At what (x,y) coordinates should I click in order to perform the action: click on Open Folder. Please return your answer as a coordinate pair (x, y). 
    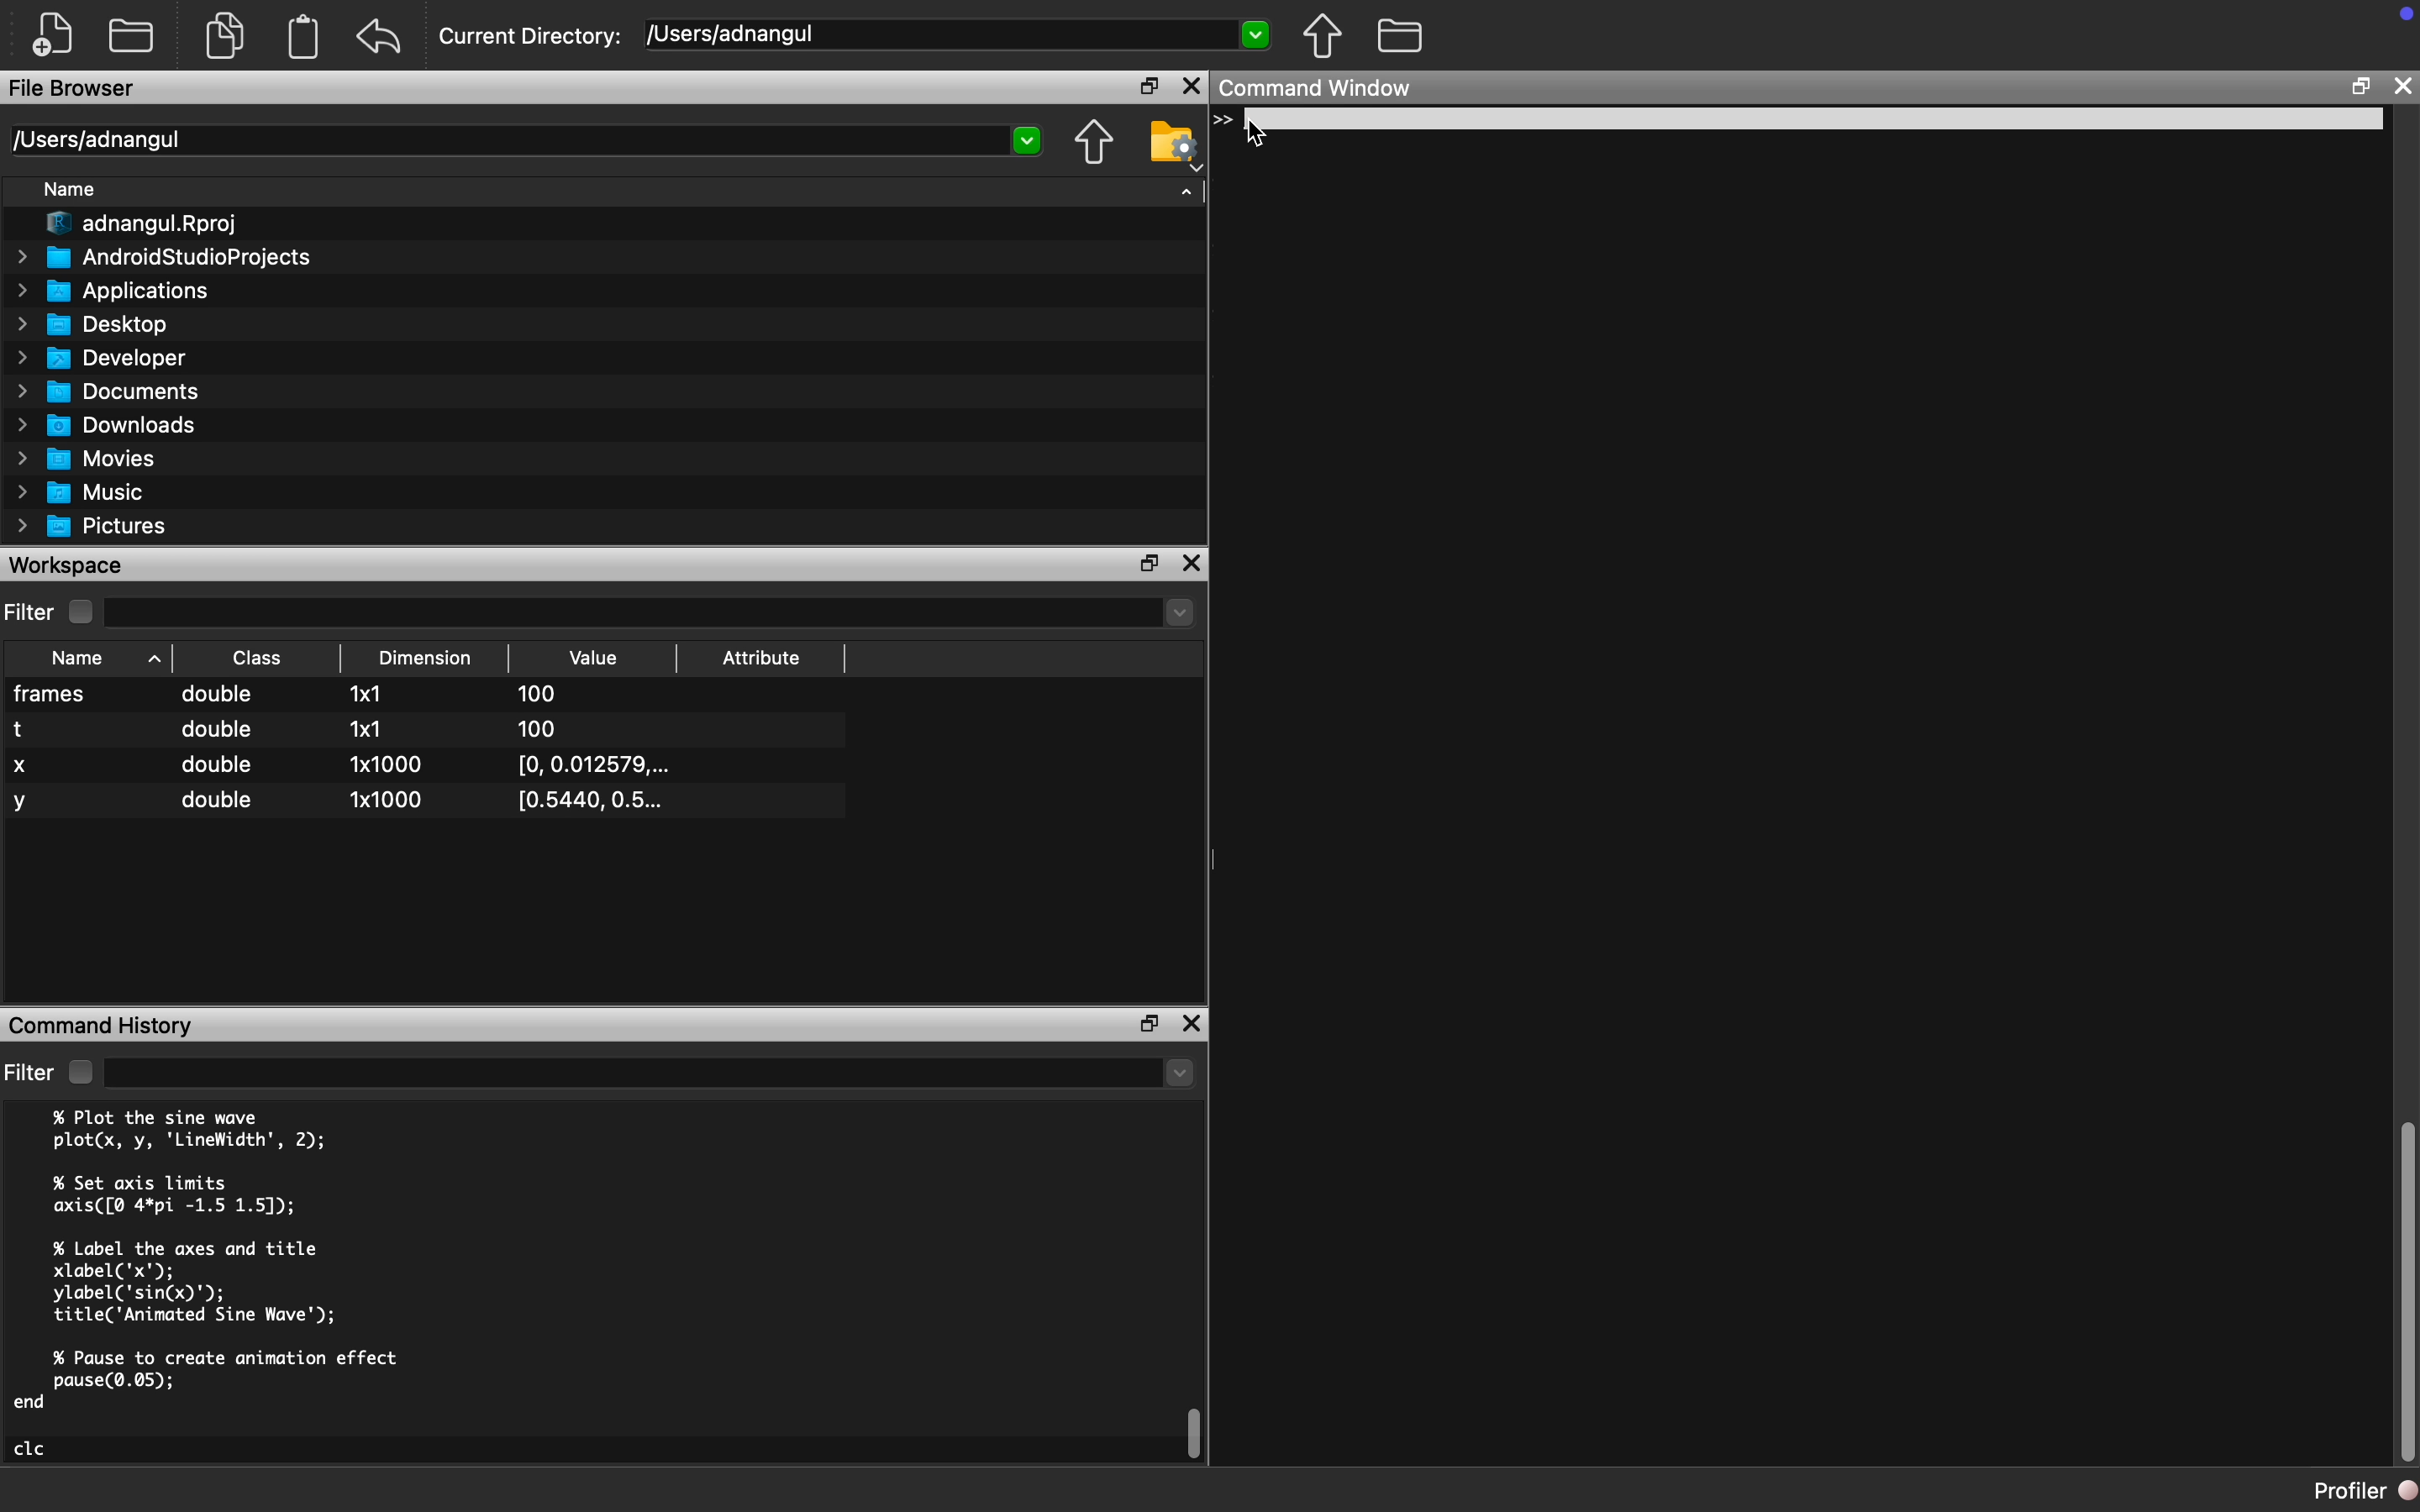
    Looking at the image, I should click on (131, 37).